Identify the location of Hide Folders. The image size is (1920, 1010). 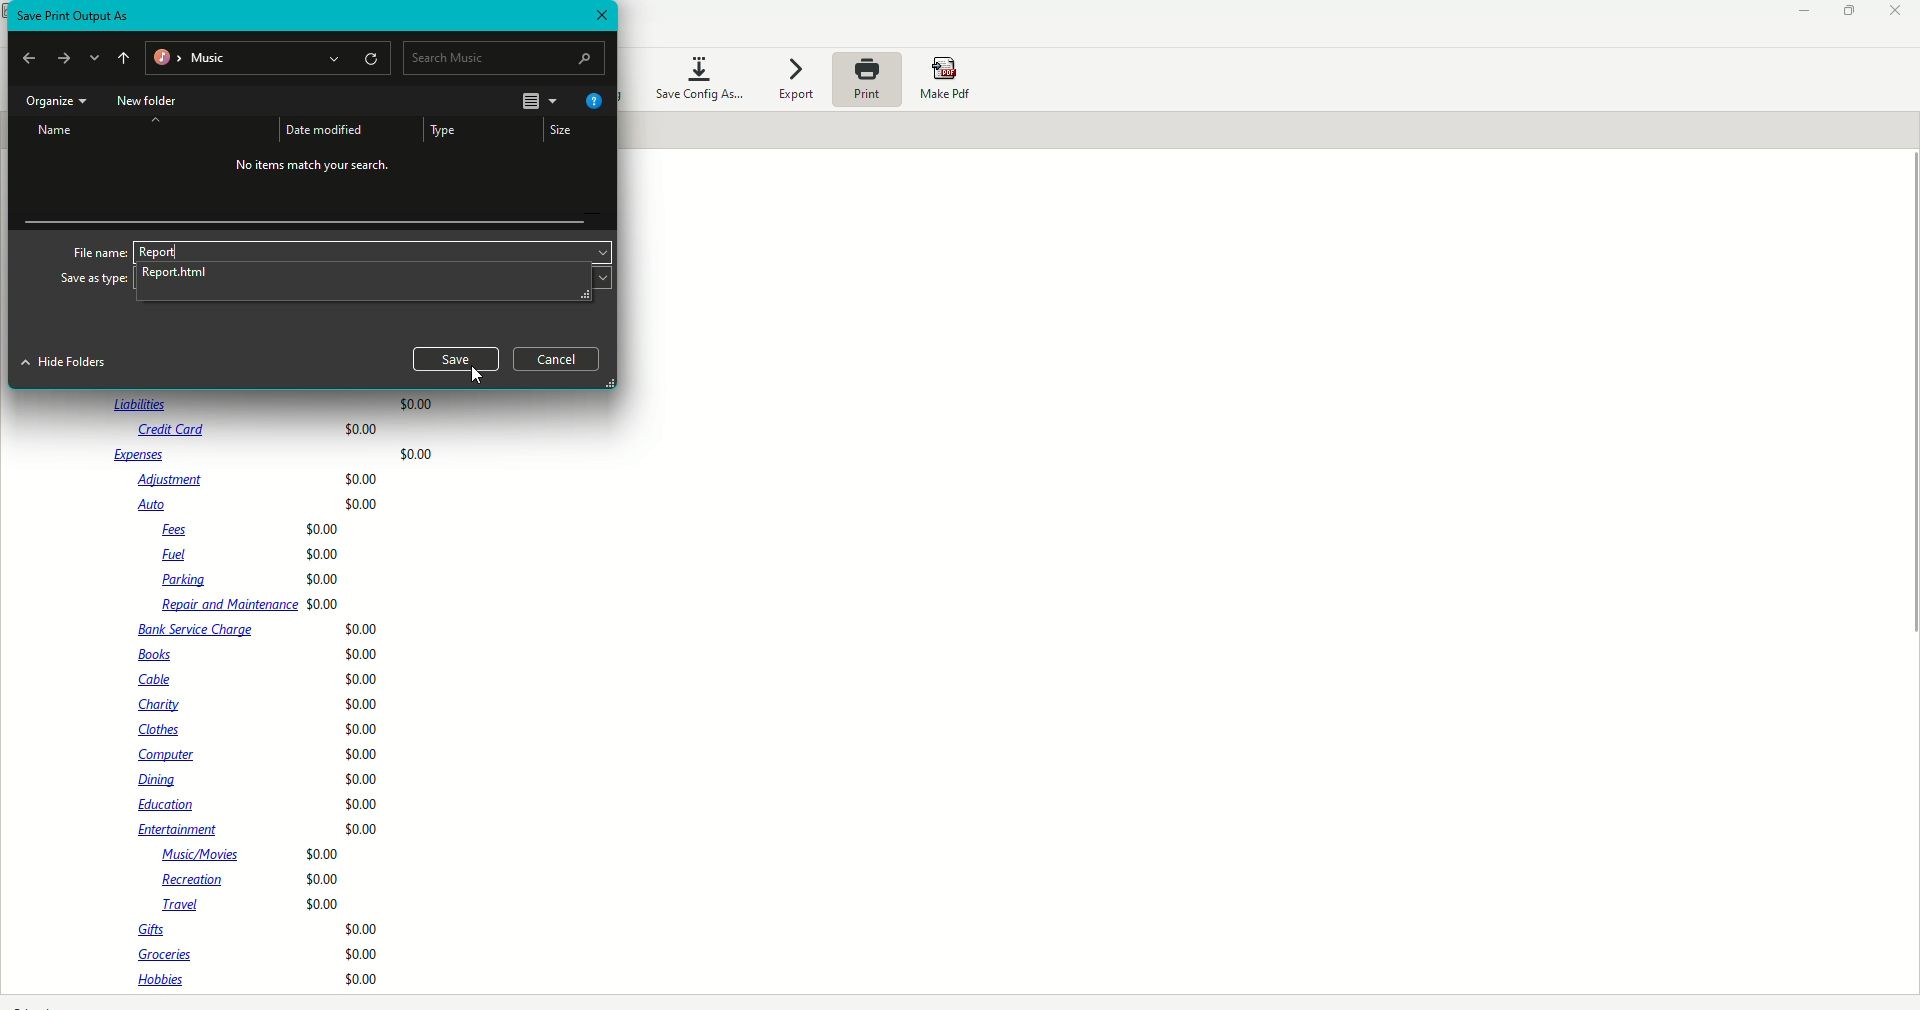
(64, 363).